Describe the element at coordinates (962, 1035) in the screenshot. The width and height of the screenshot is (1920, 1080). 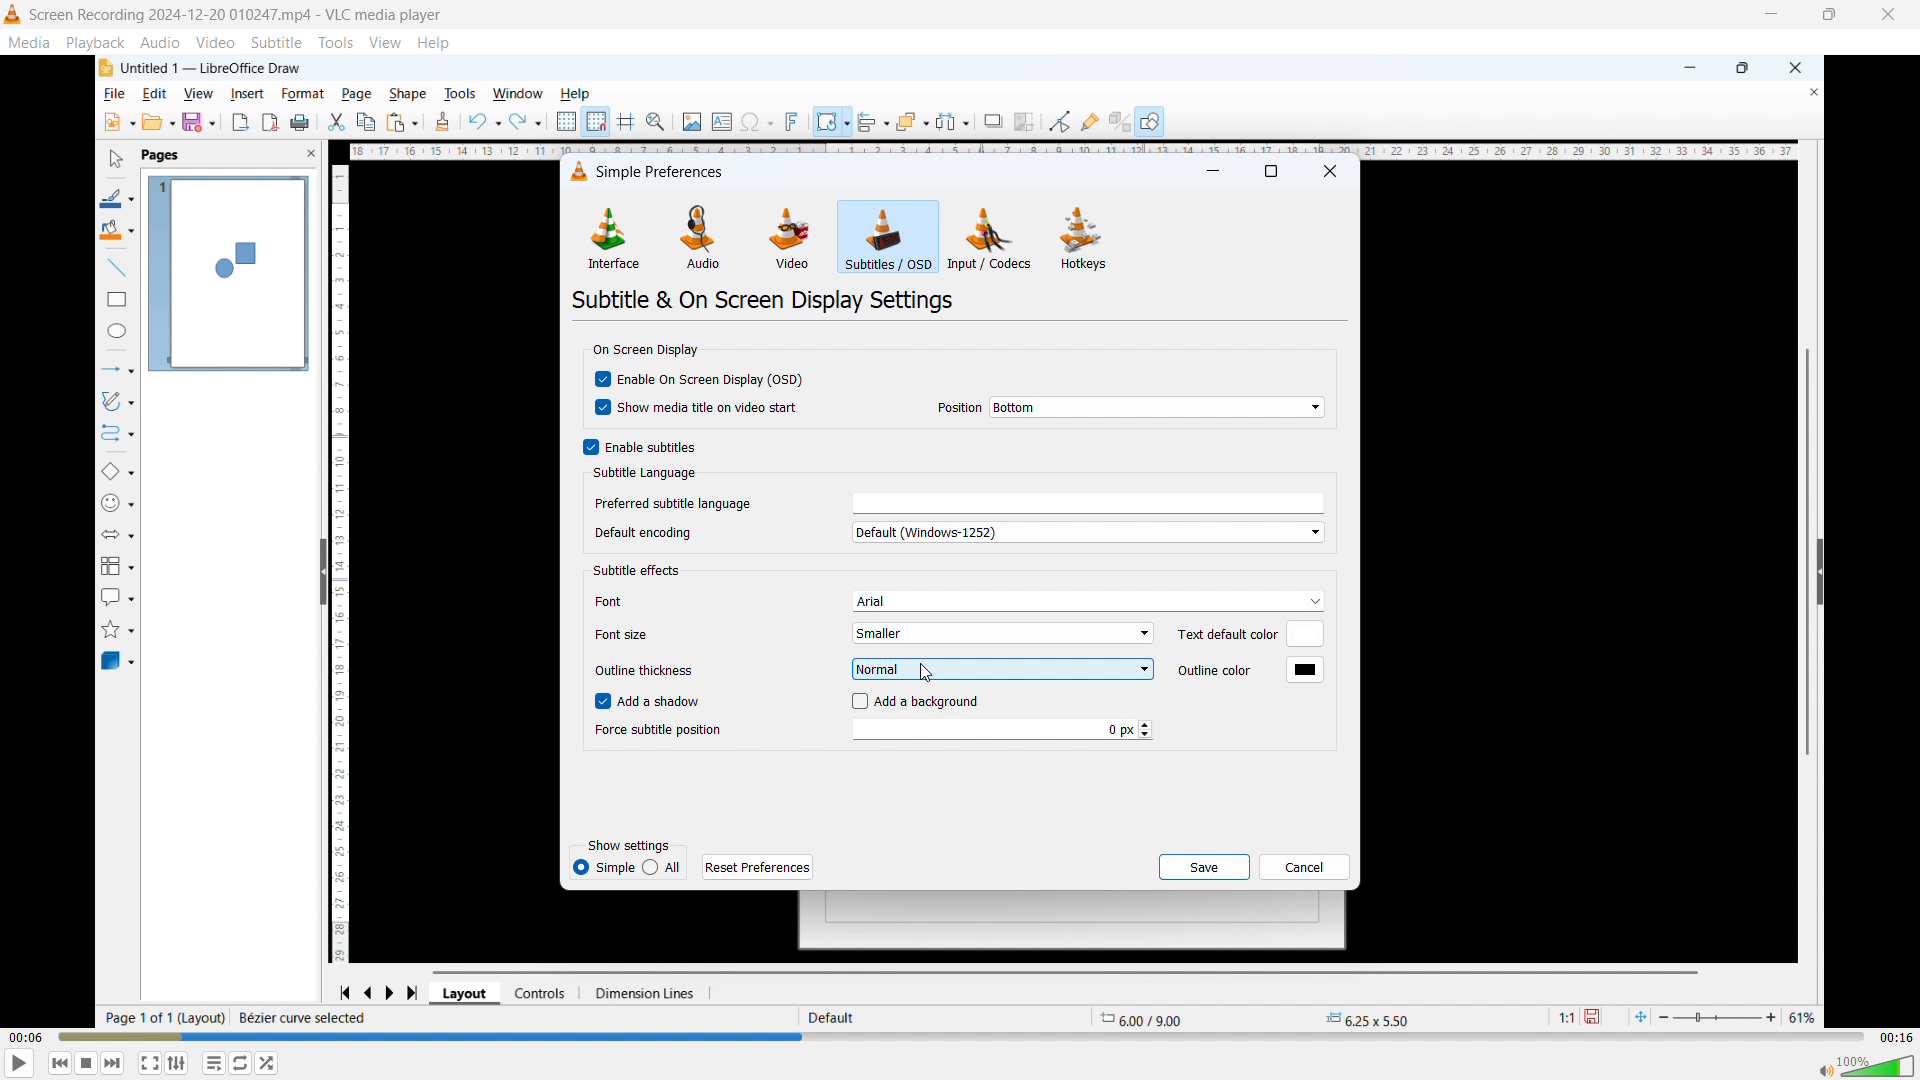
I see `Time bar ` at that location.